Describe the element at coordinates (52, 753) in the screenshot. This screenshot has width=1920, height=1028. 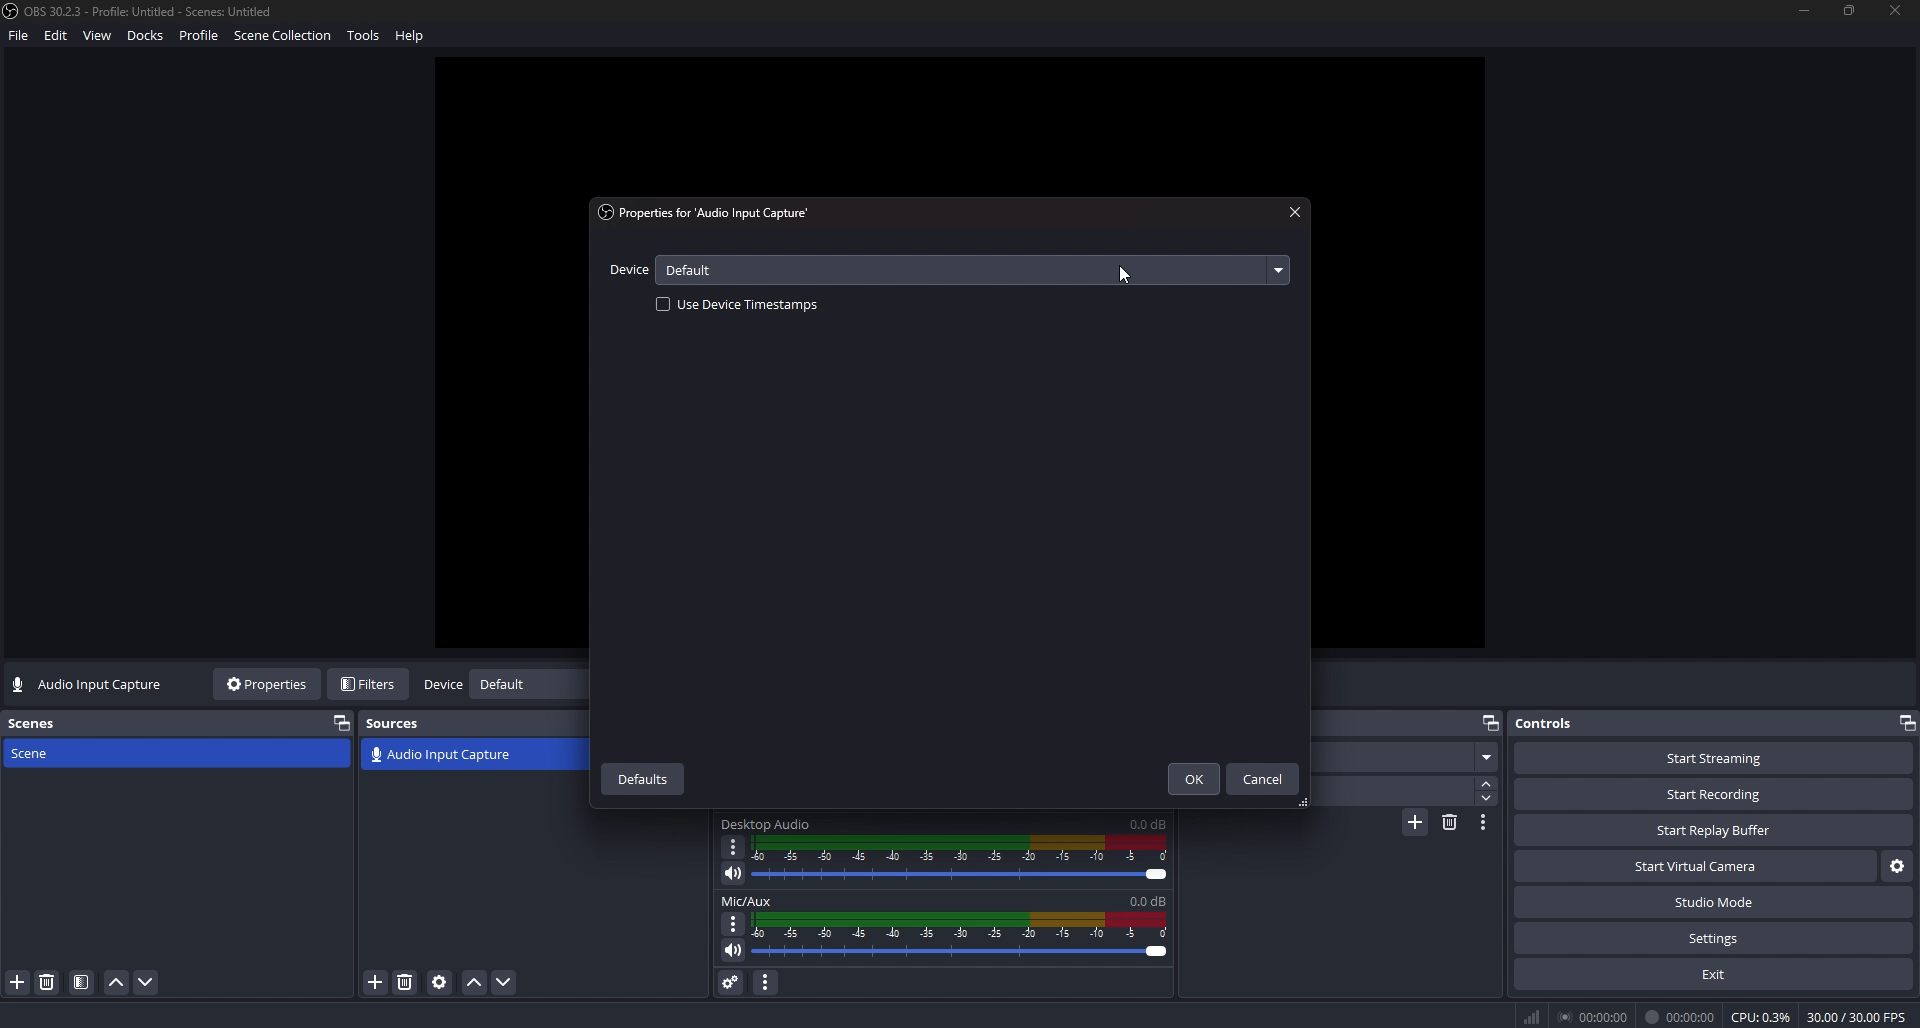
I see `scene` at that location.